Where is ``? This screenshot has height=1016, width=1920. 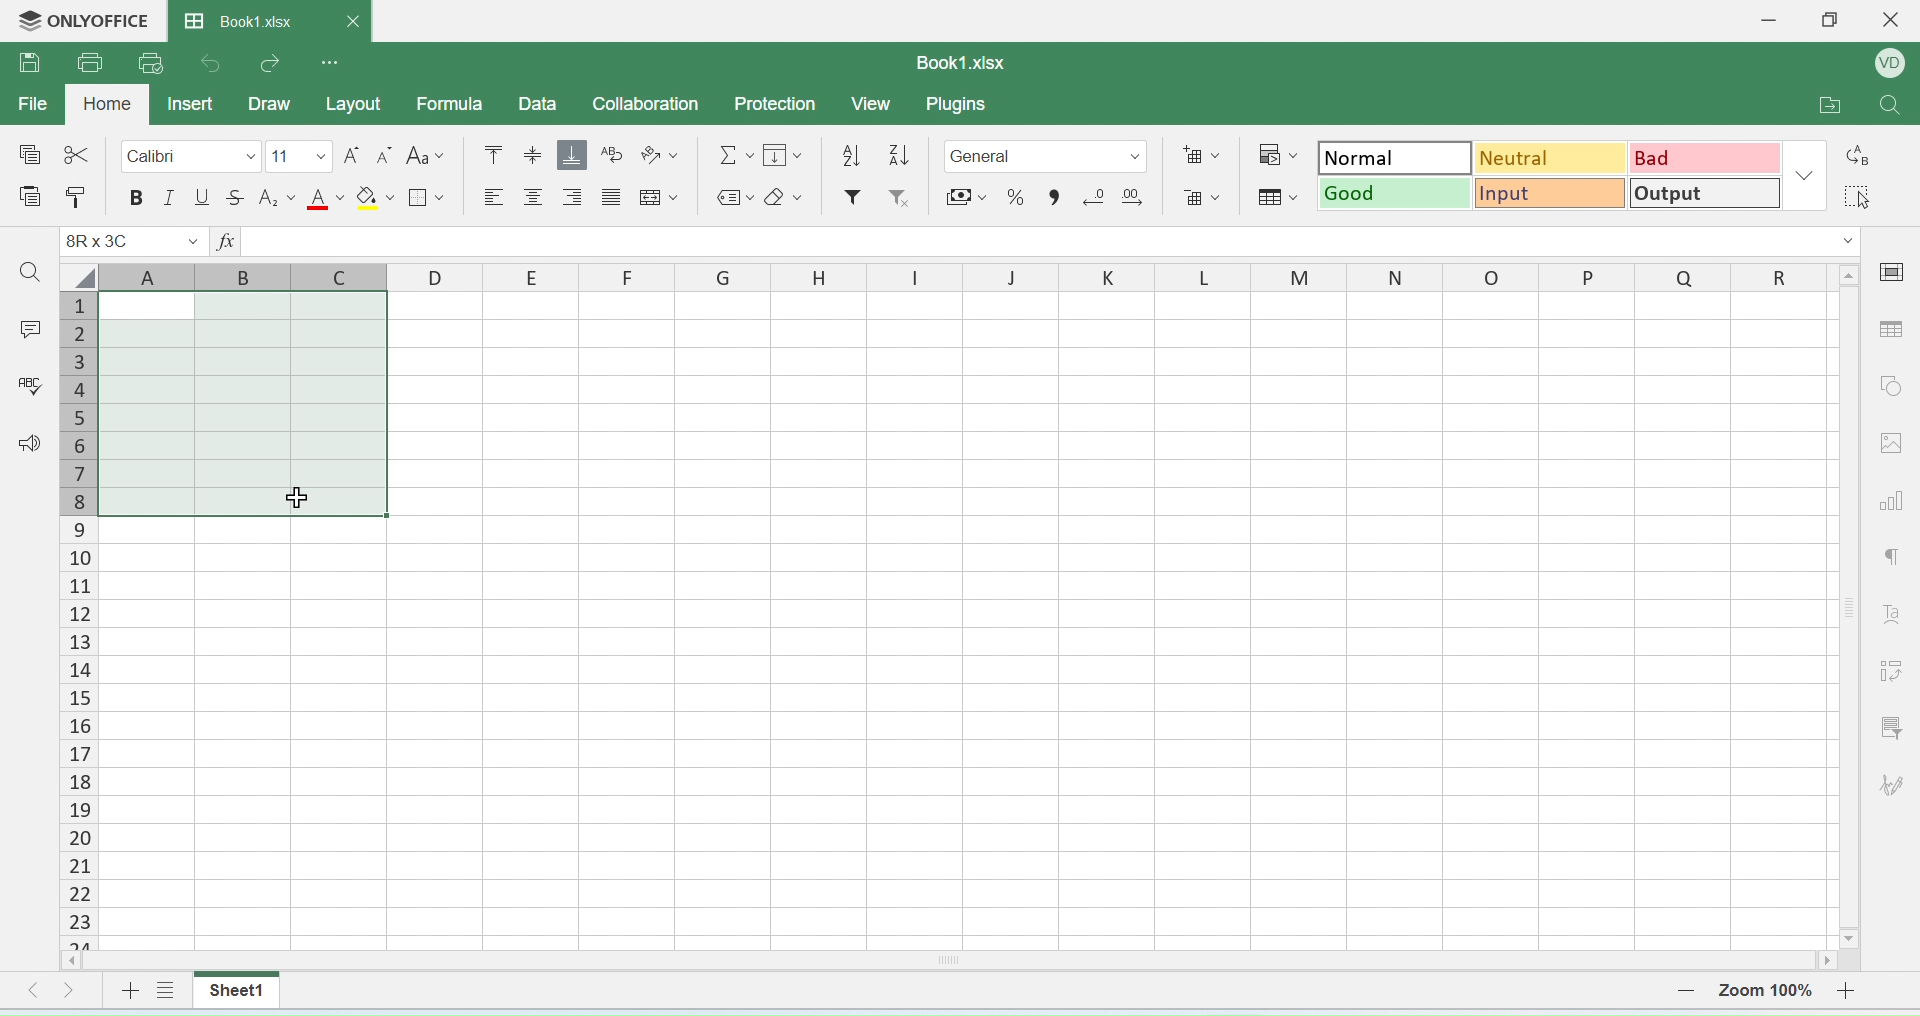
 is located at coordinates (388, 154).